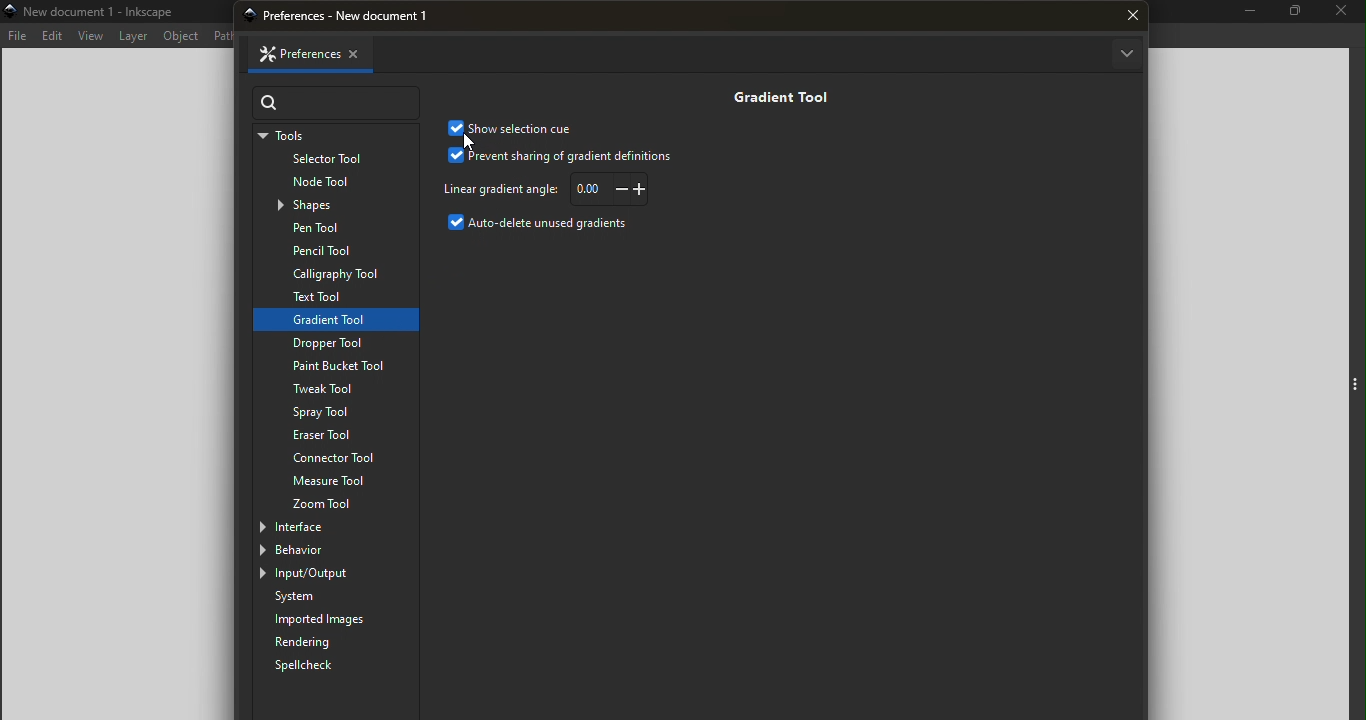 The width and height of the screenshot is (1366, 720). Describe the element at coordinates (329, 366) in the screenshot. I see `Paint bucket tool` at that location.